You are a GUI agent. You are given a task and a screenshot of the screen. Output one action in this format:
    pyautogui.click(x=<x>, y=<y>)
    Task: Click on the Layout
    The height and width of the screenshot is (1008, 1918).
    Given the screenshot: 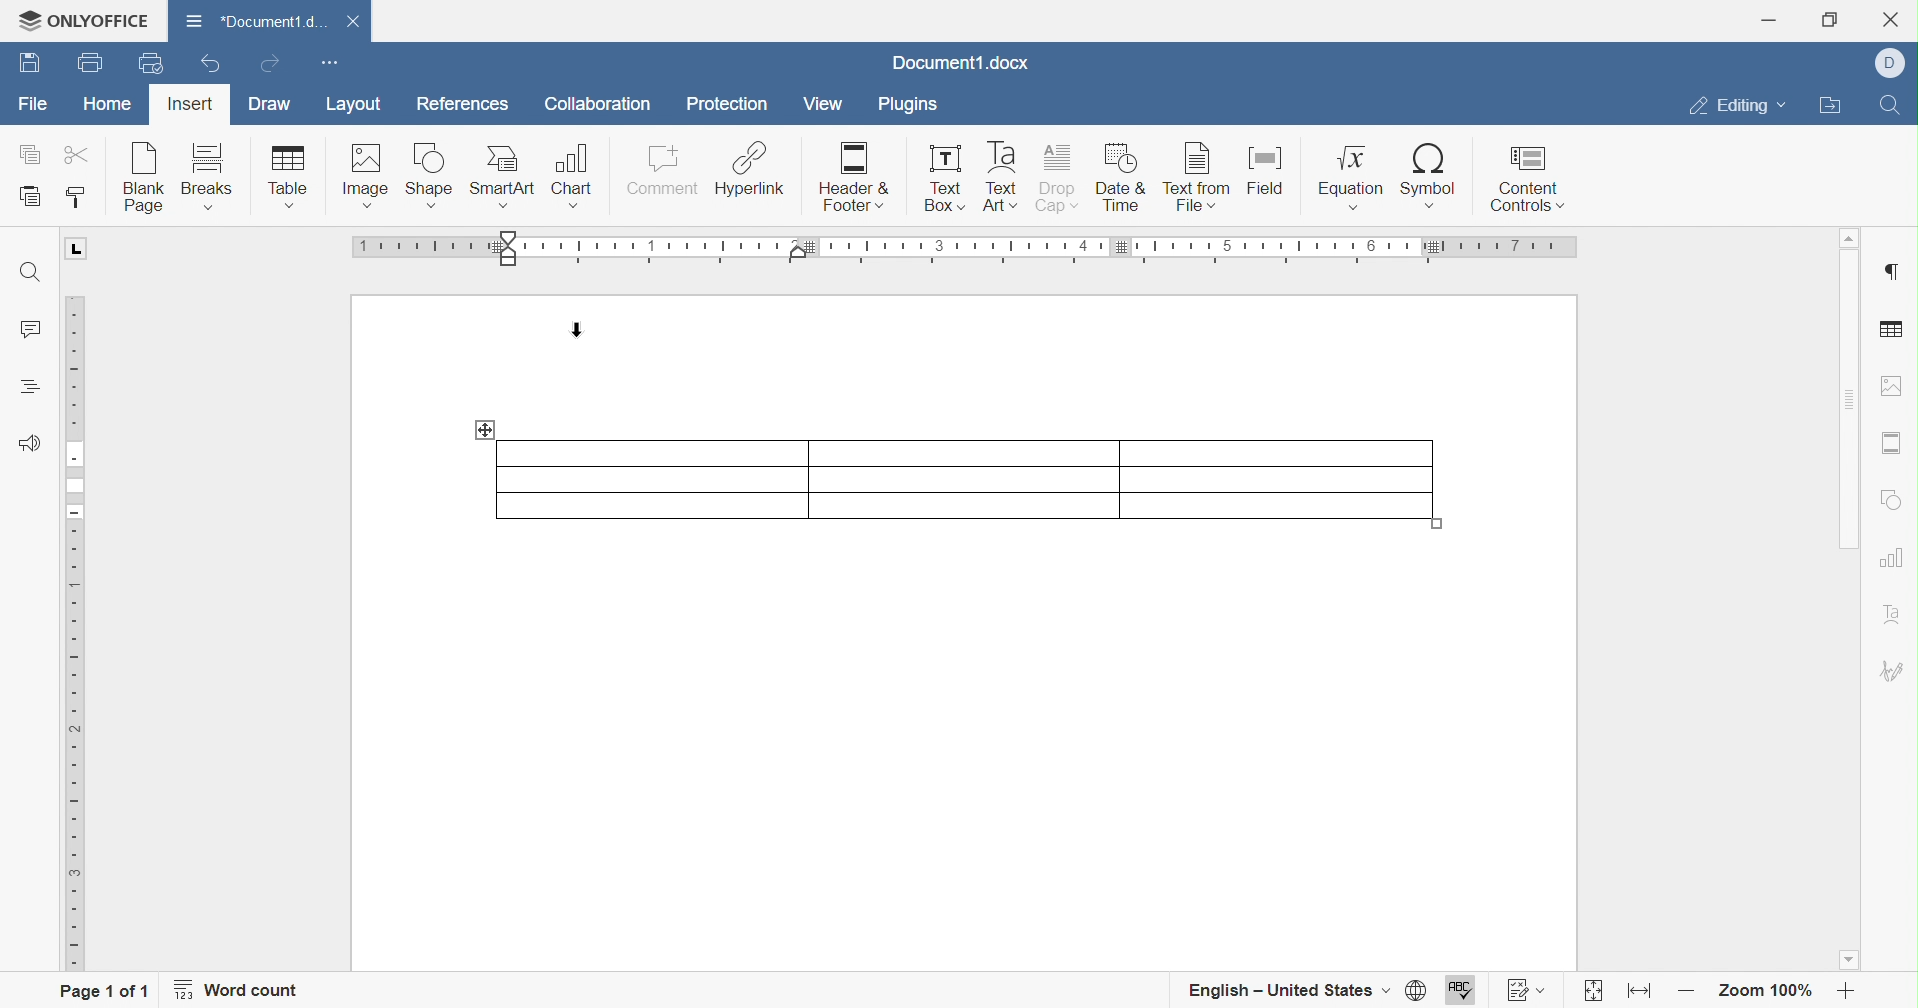 What is the action you would take?
    pyautogui.click(x=359, y=104)
    